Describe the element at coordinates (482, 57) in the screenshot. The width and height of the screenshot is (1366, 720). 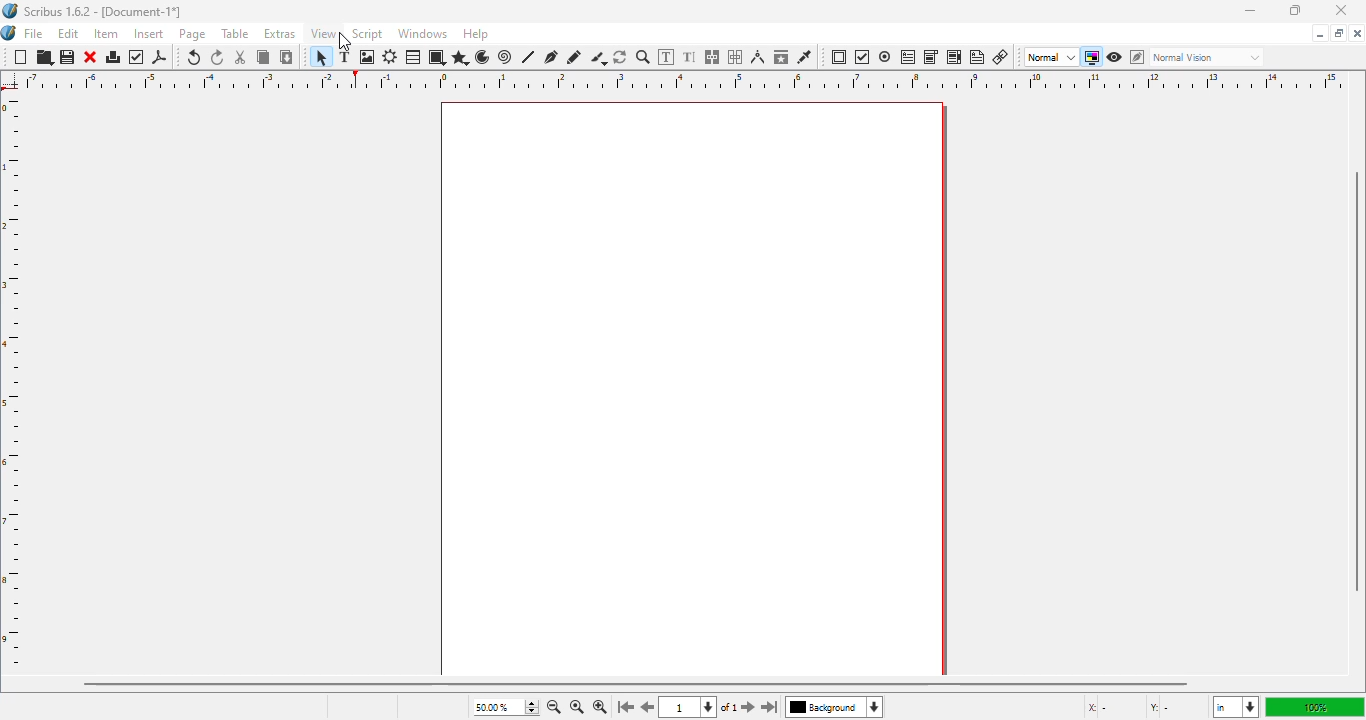
I see `arc` at that location.